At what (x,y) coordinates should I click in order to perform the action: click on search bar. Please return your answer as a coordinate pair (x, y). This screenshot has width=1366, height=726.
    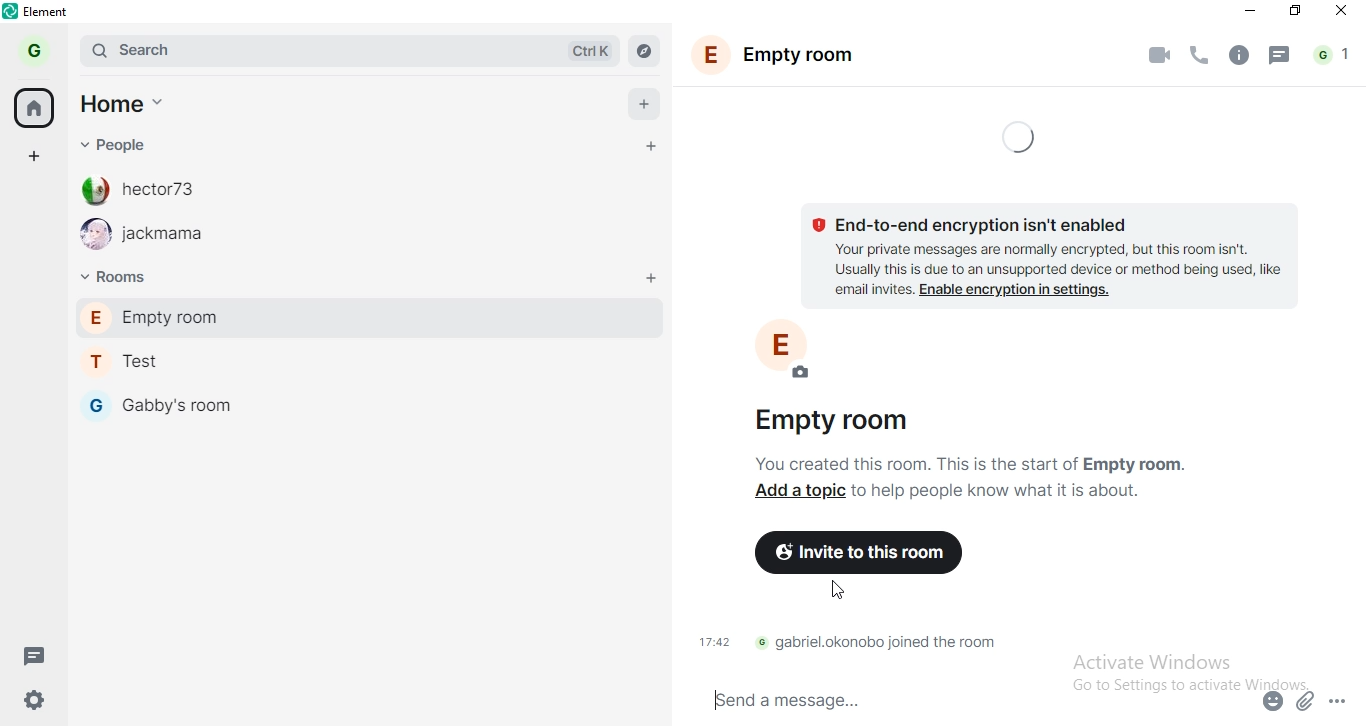
    Looking at the image, I should click on (347, 51).